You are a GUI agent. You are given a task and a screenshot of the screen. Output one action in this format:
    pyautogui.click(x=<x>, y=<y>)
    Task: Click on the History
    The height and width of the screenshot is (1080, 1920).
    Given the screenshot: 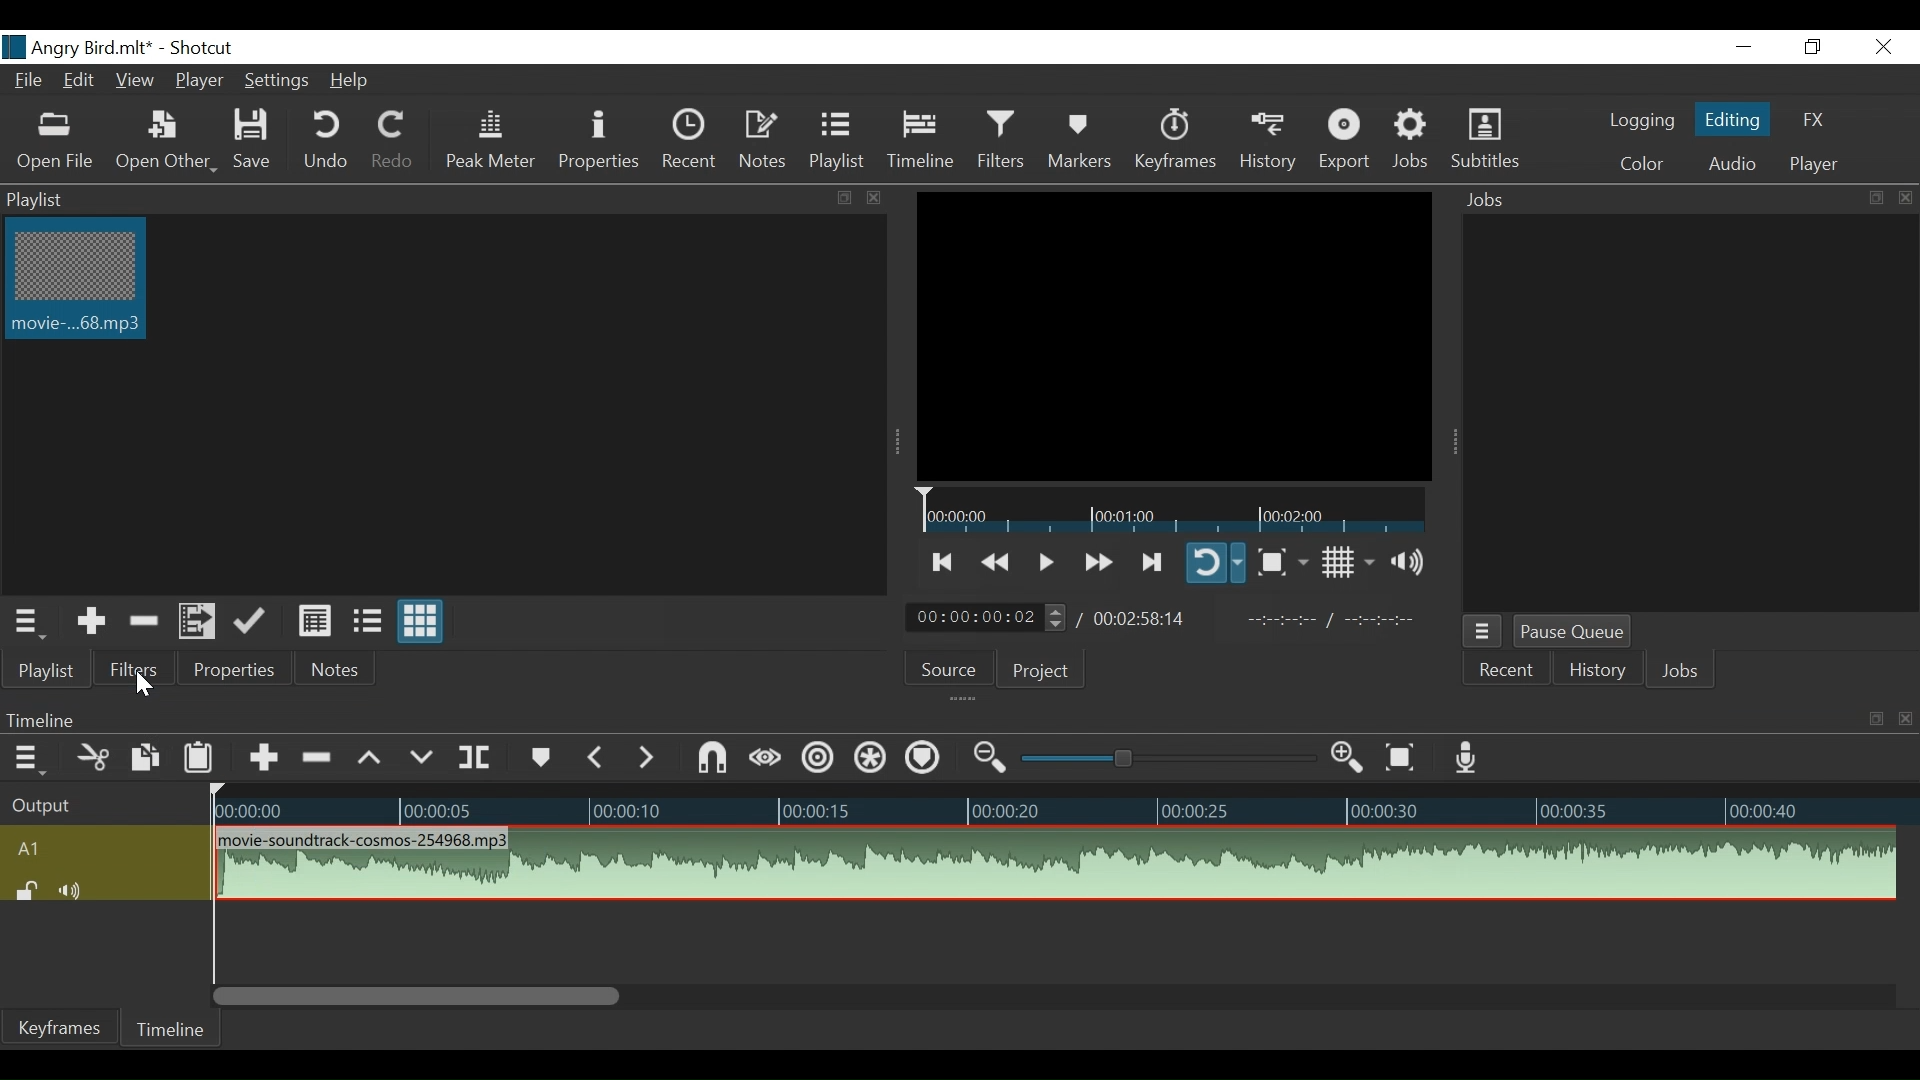 What is the action you would take?
    pyautogui.click(x=1595, y=672)
    